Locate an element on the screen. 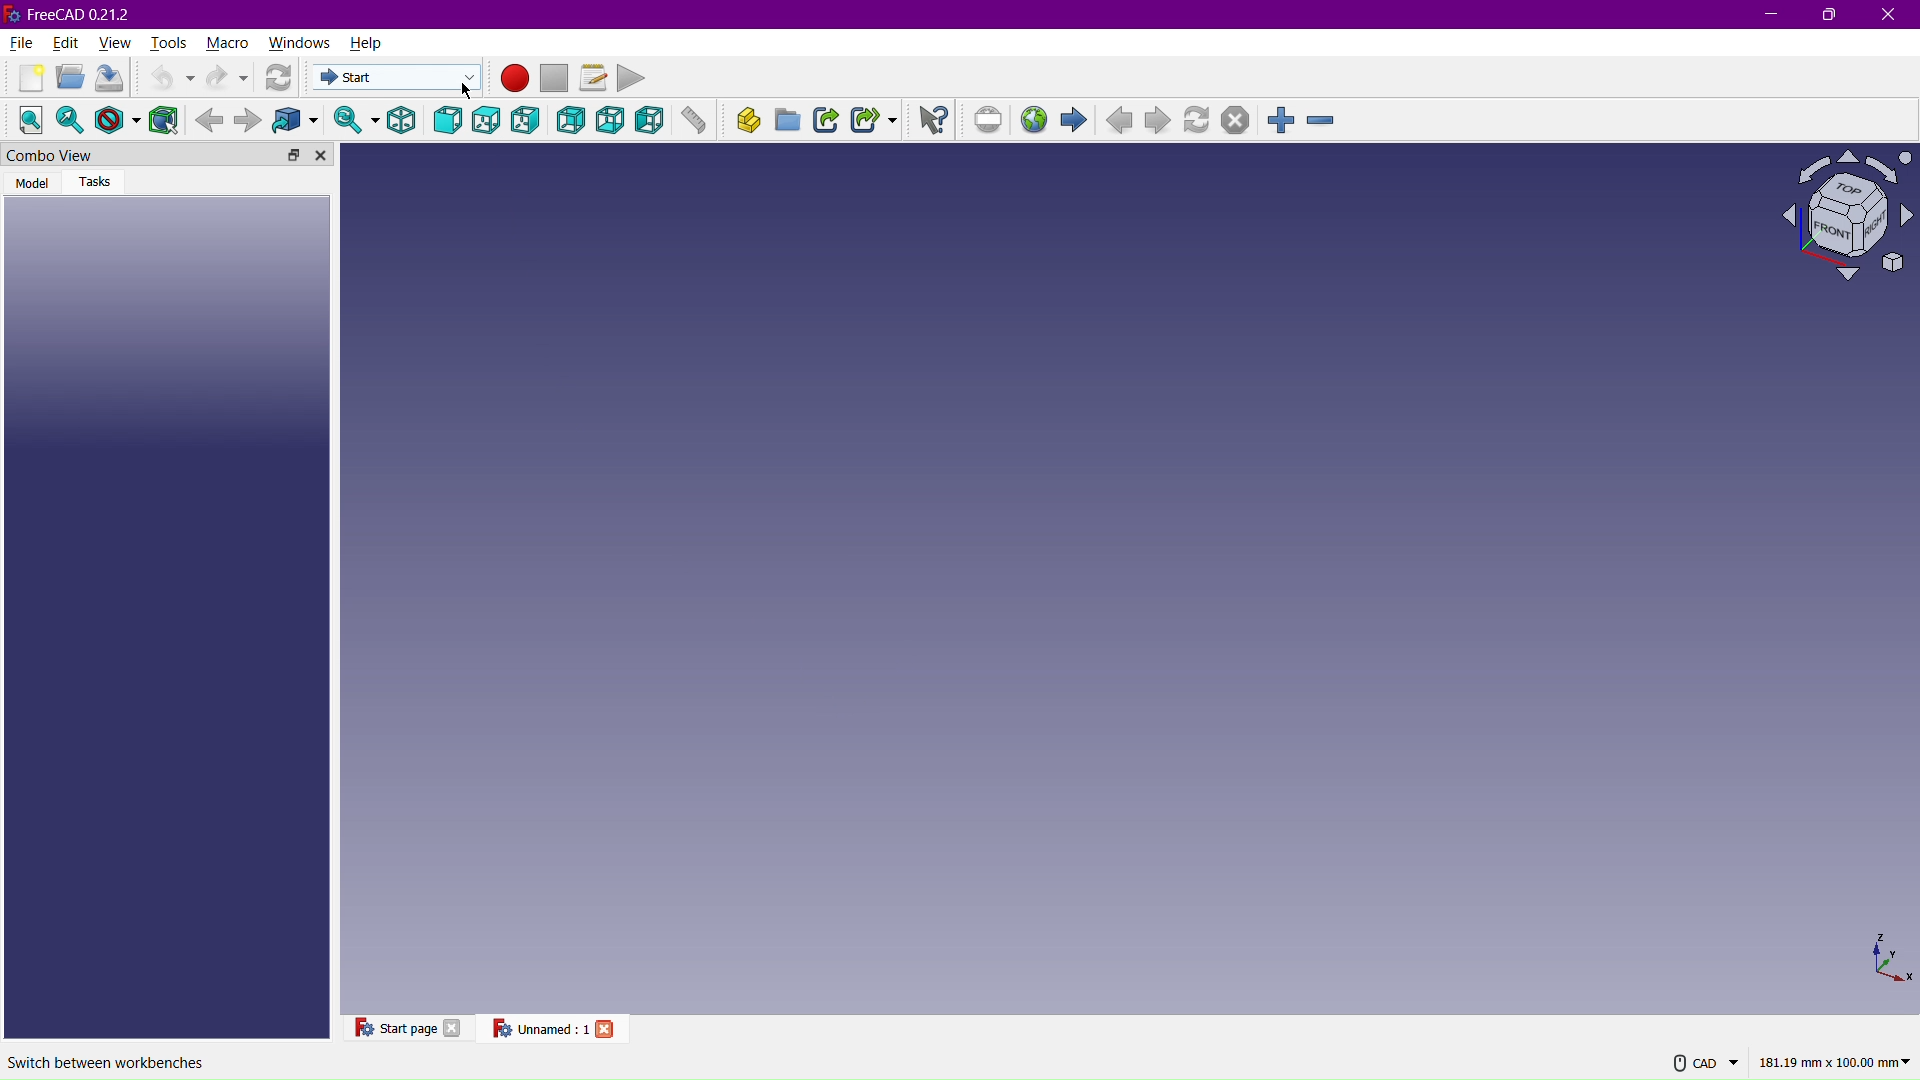 This screenshot has width=1920, height=1080. Bottom is located at coordinates (610, 118).